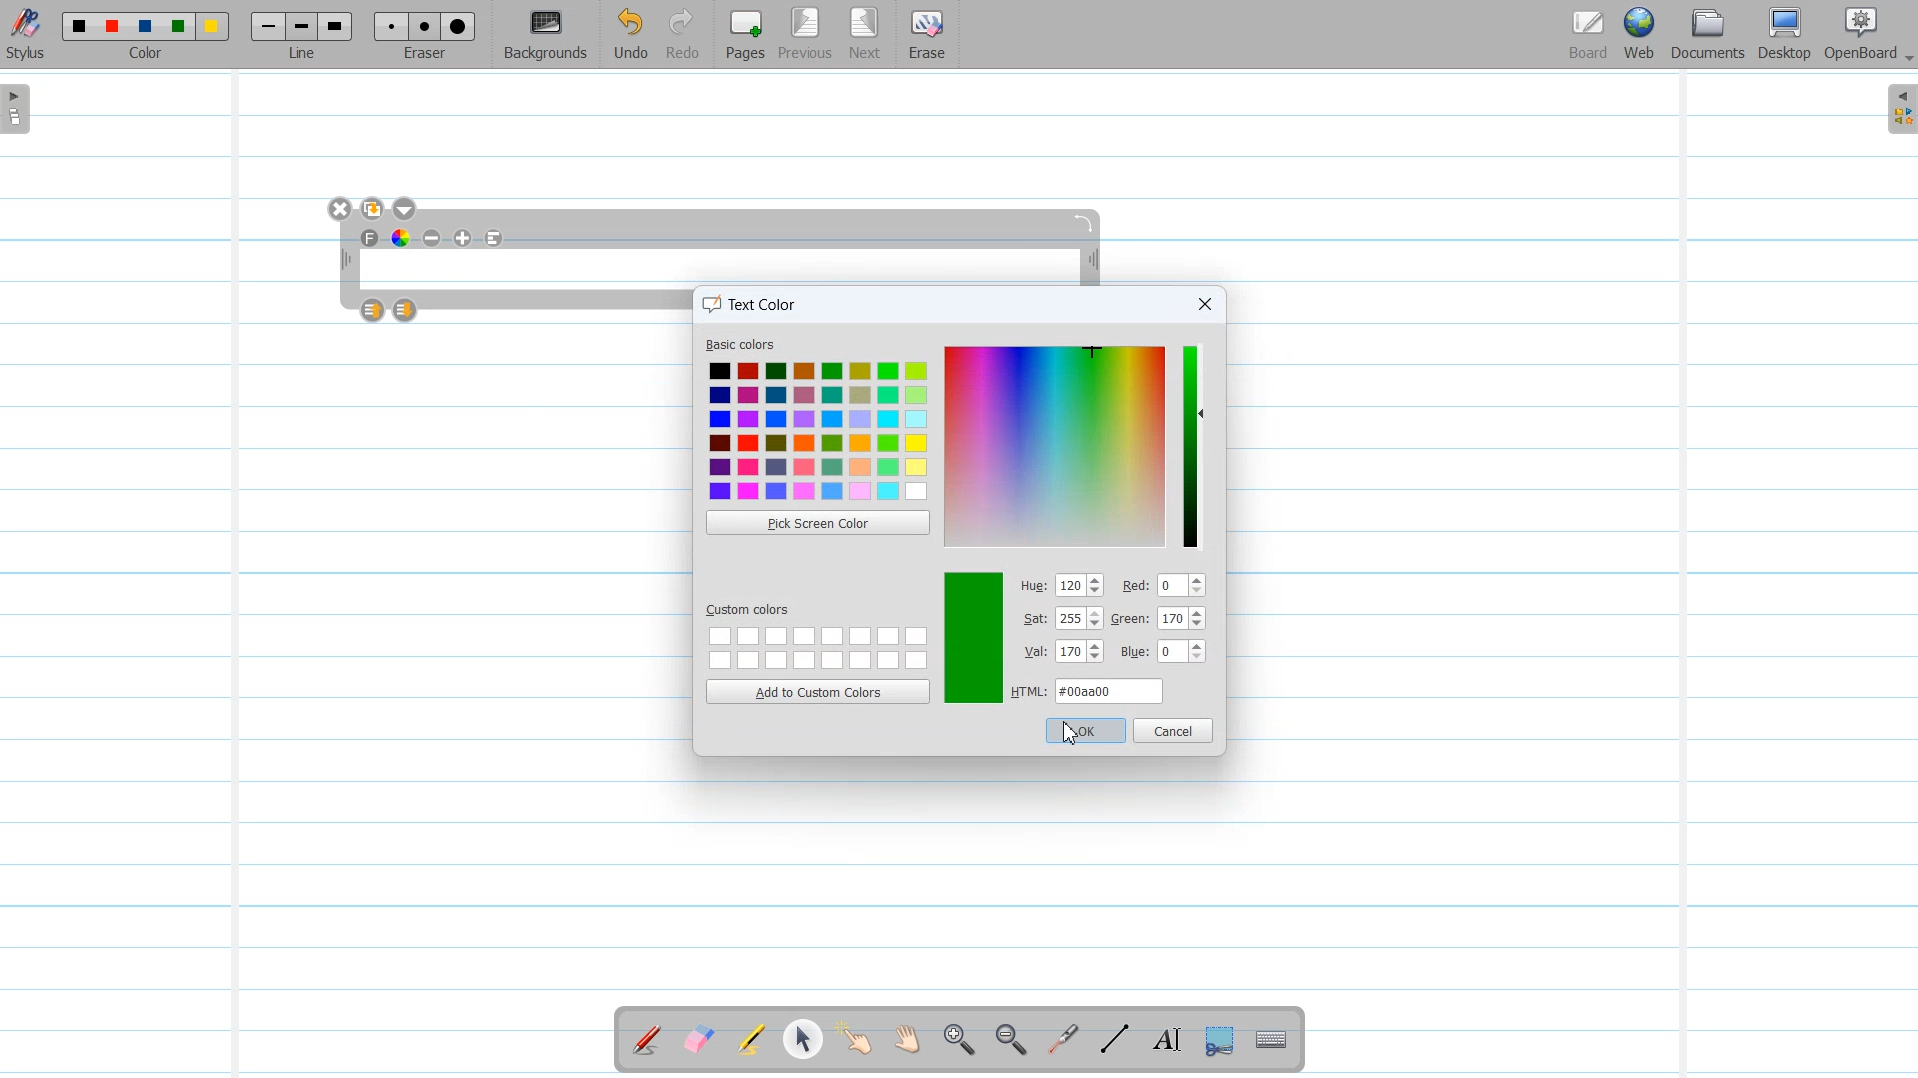  What do you see at coordinates (817, 691) in the screenshot?
I see `Add to custom colors` at bounding box center [817, 691].